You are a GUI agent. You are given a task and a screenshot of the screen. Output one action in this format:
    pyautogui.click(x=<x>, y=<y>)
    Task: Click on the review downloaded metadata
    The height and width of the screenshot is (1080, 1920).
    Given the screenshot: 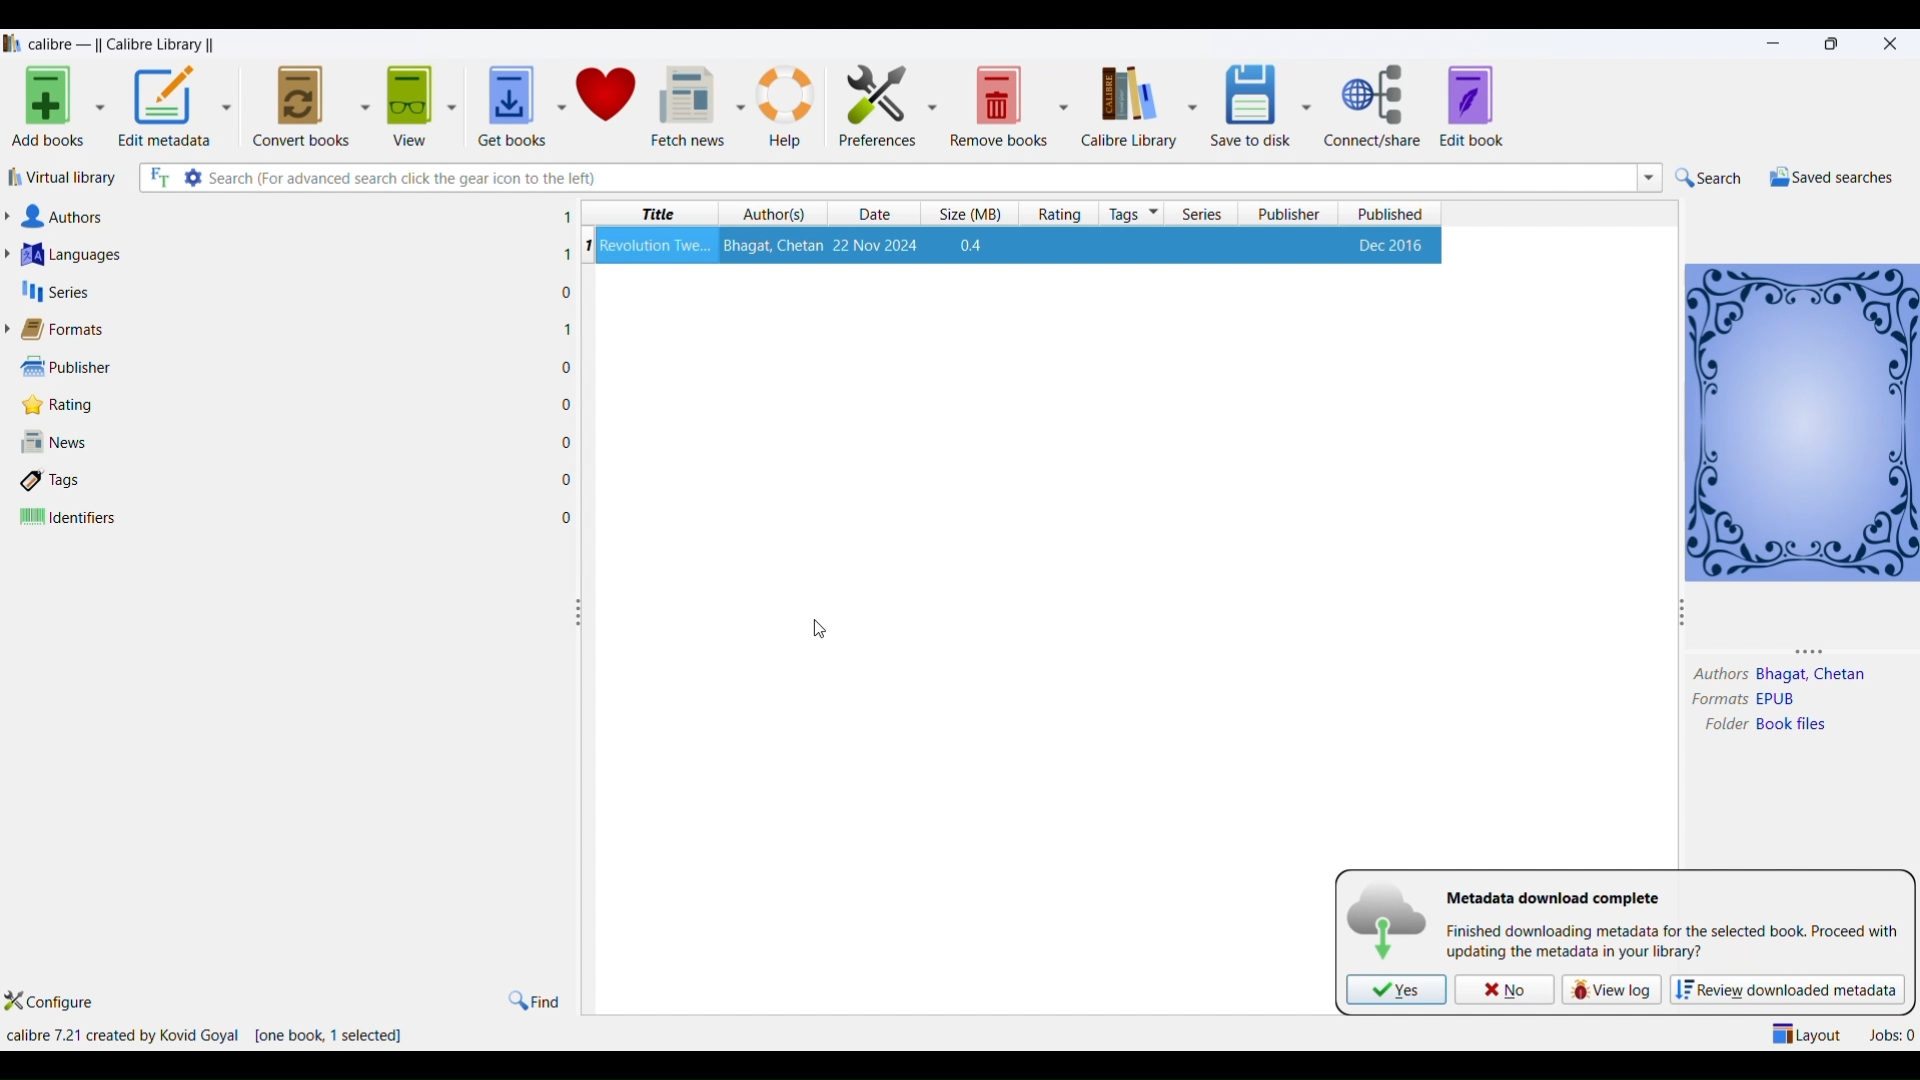 What is the action you would take?
    pyautogui.click(x=1785, y=988)
    